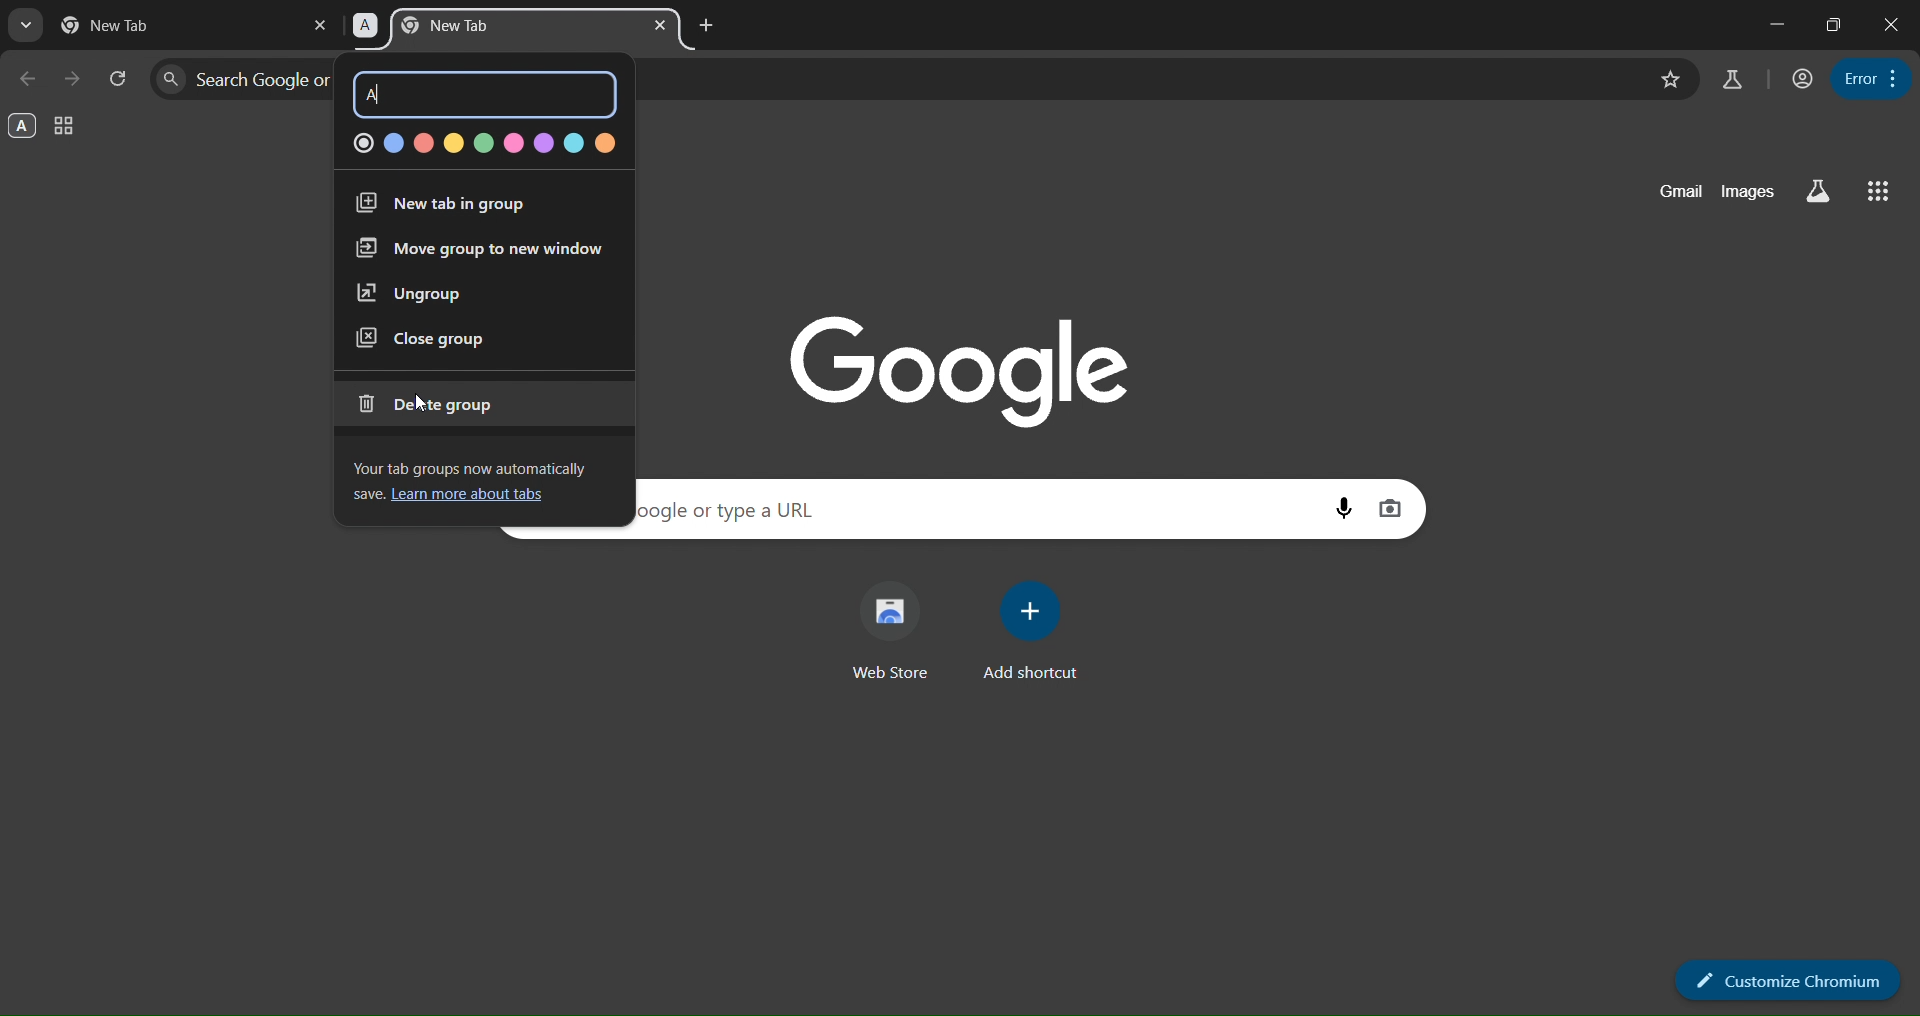  Describe the element at coordinates (489, 28) in the screenshot. I see `tab group` at that location.